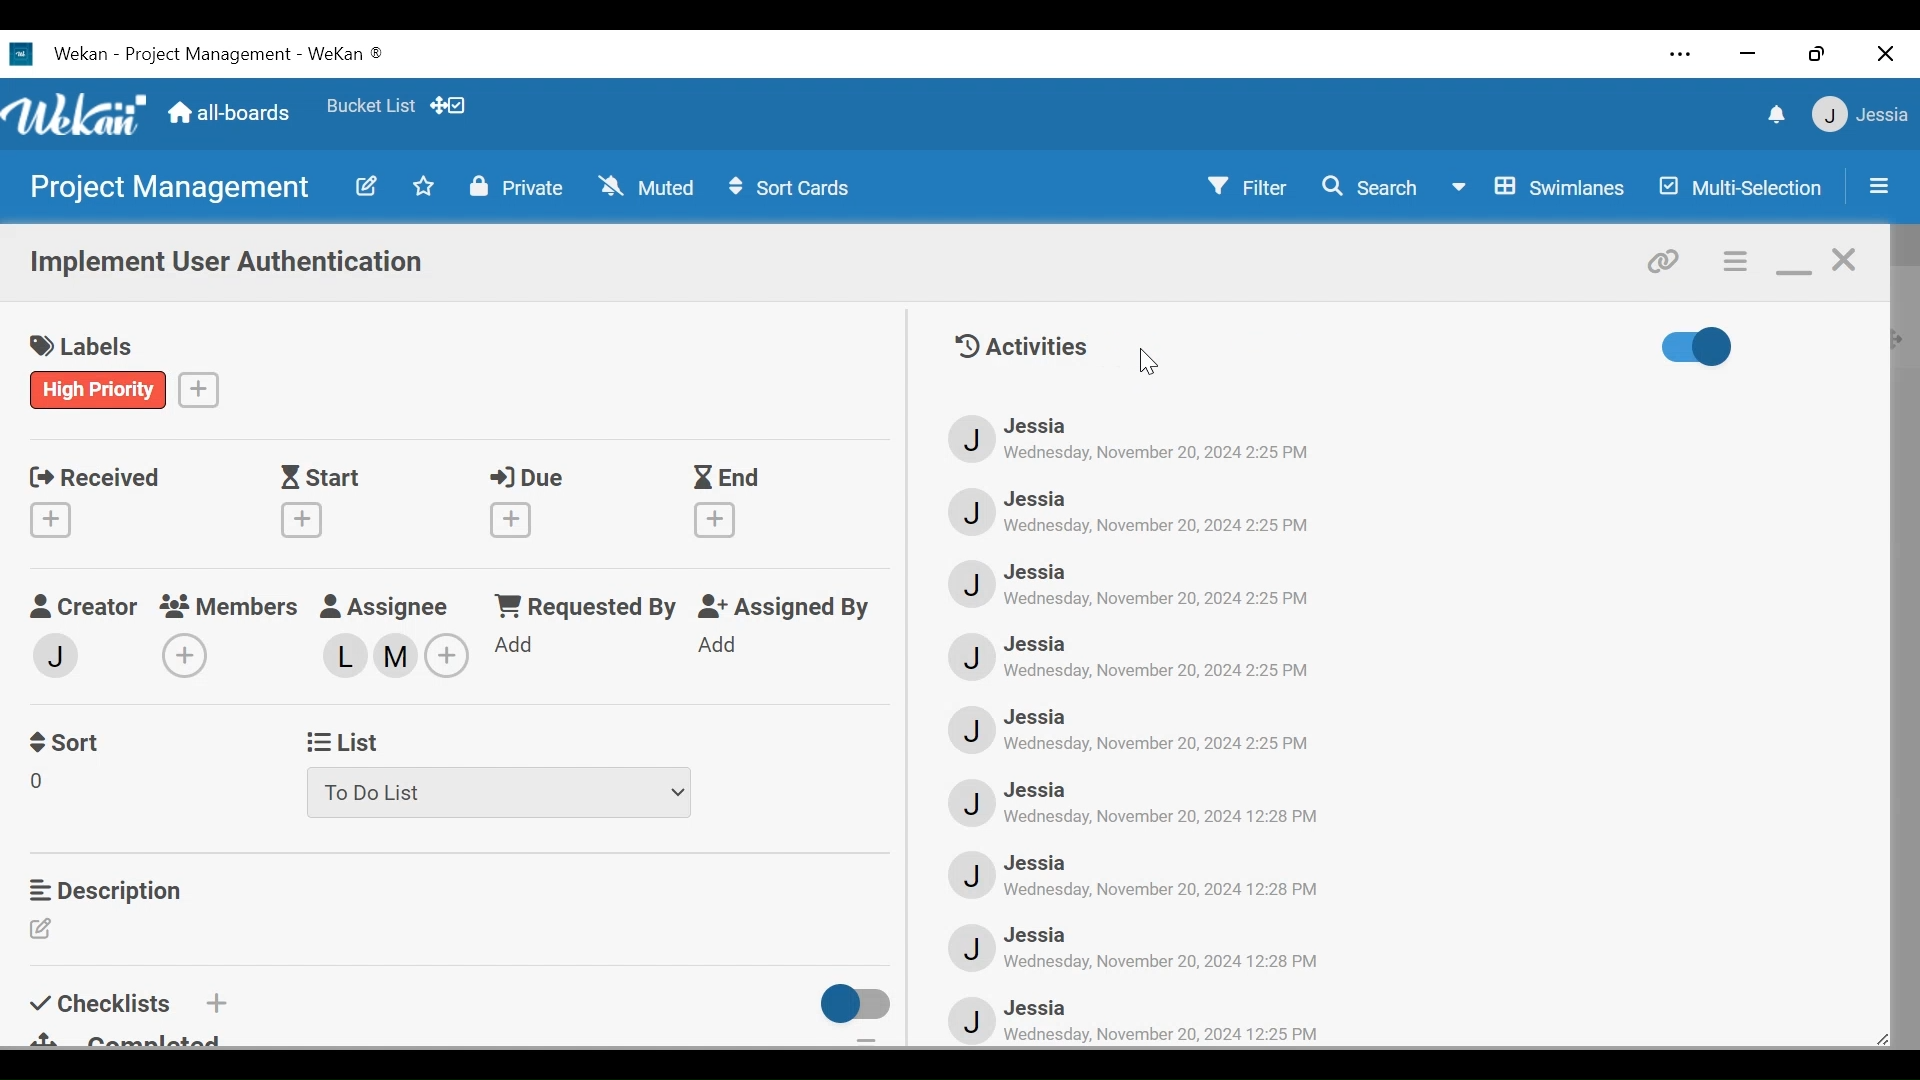 The height and width of the screenshot is (1080, 1920). What do you see at coordinates (107, 889) in the screenshot?
I see `Description` at bounding box center [107, 889].